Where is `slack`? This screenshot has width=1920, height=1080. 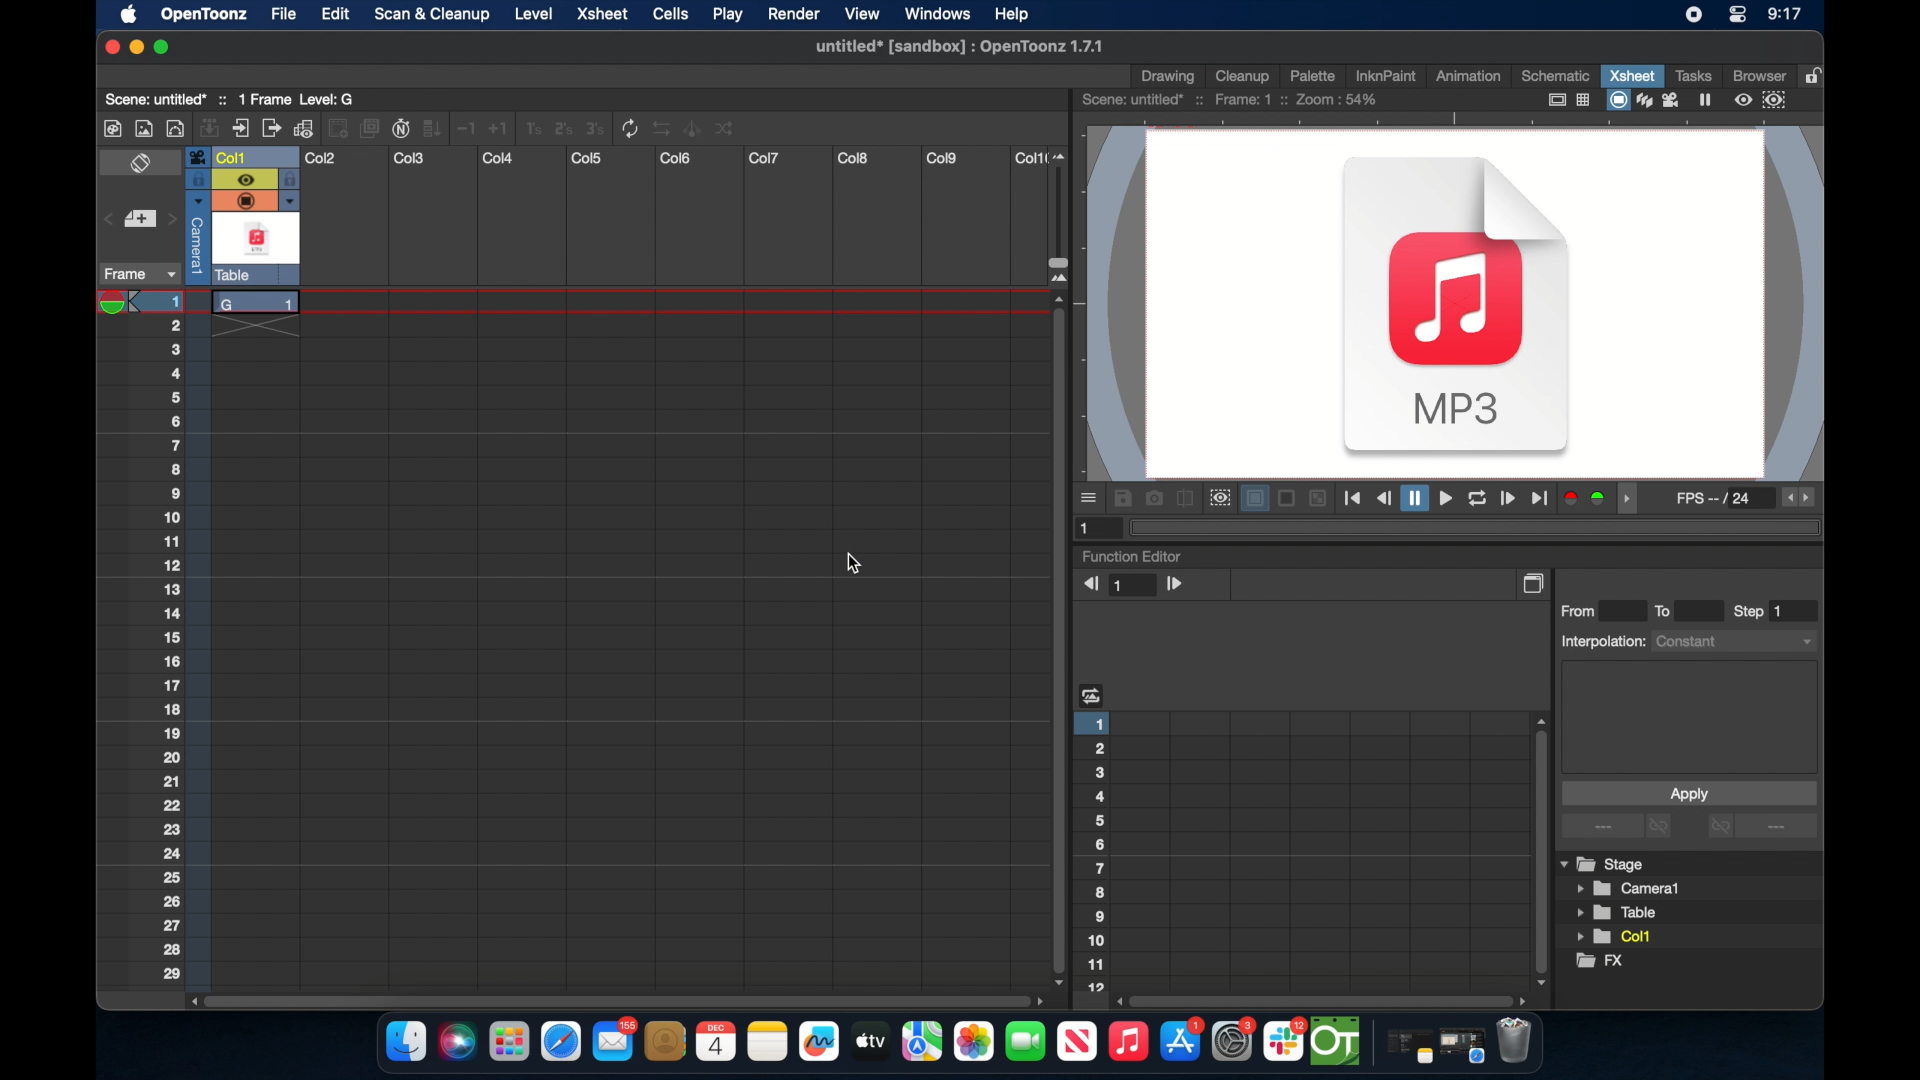
slack is located at coordinates (1285, 1042).